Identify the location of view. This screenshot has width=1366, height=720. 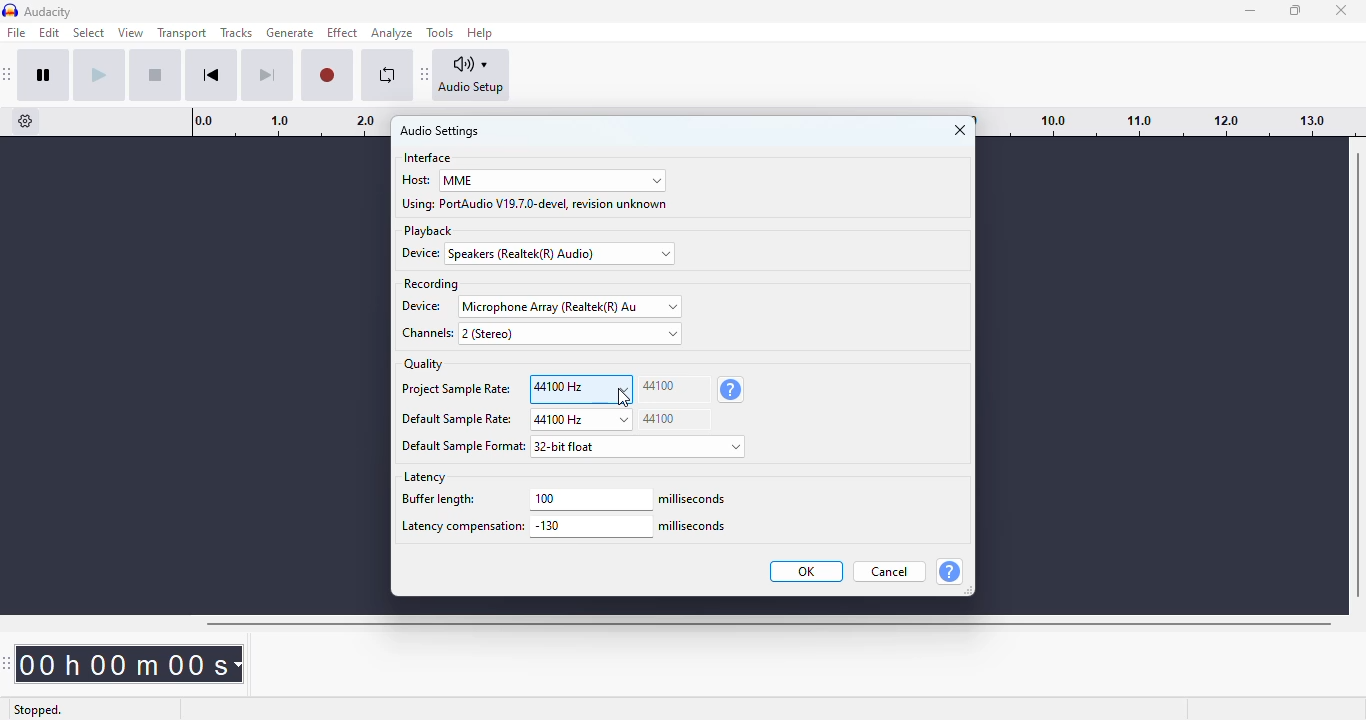
(131, 33).